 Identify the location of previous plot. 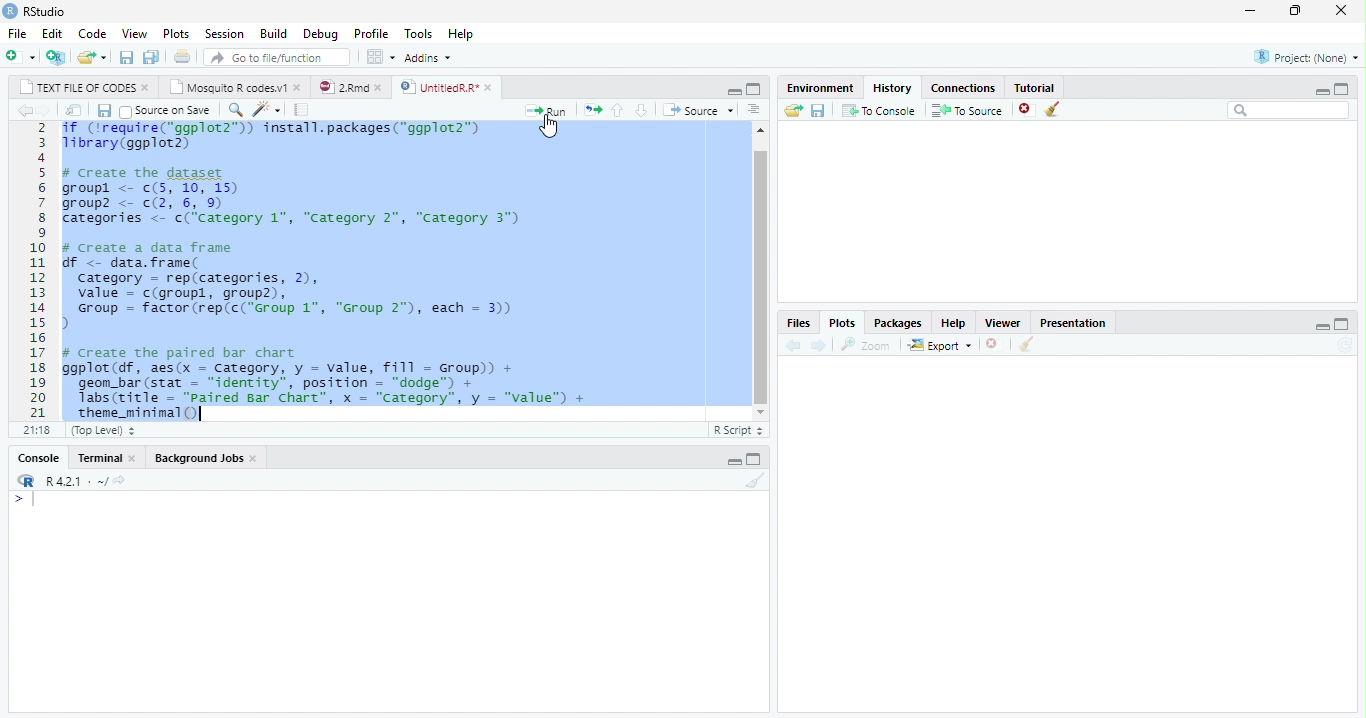
(793, 346).